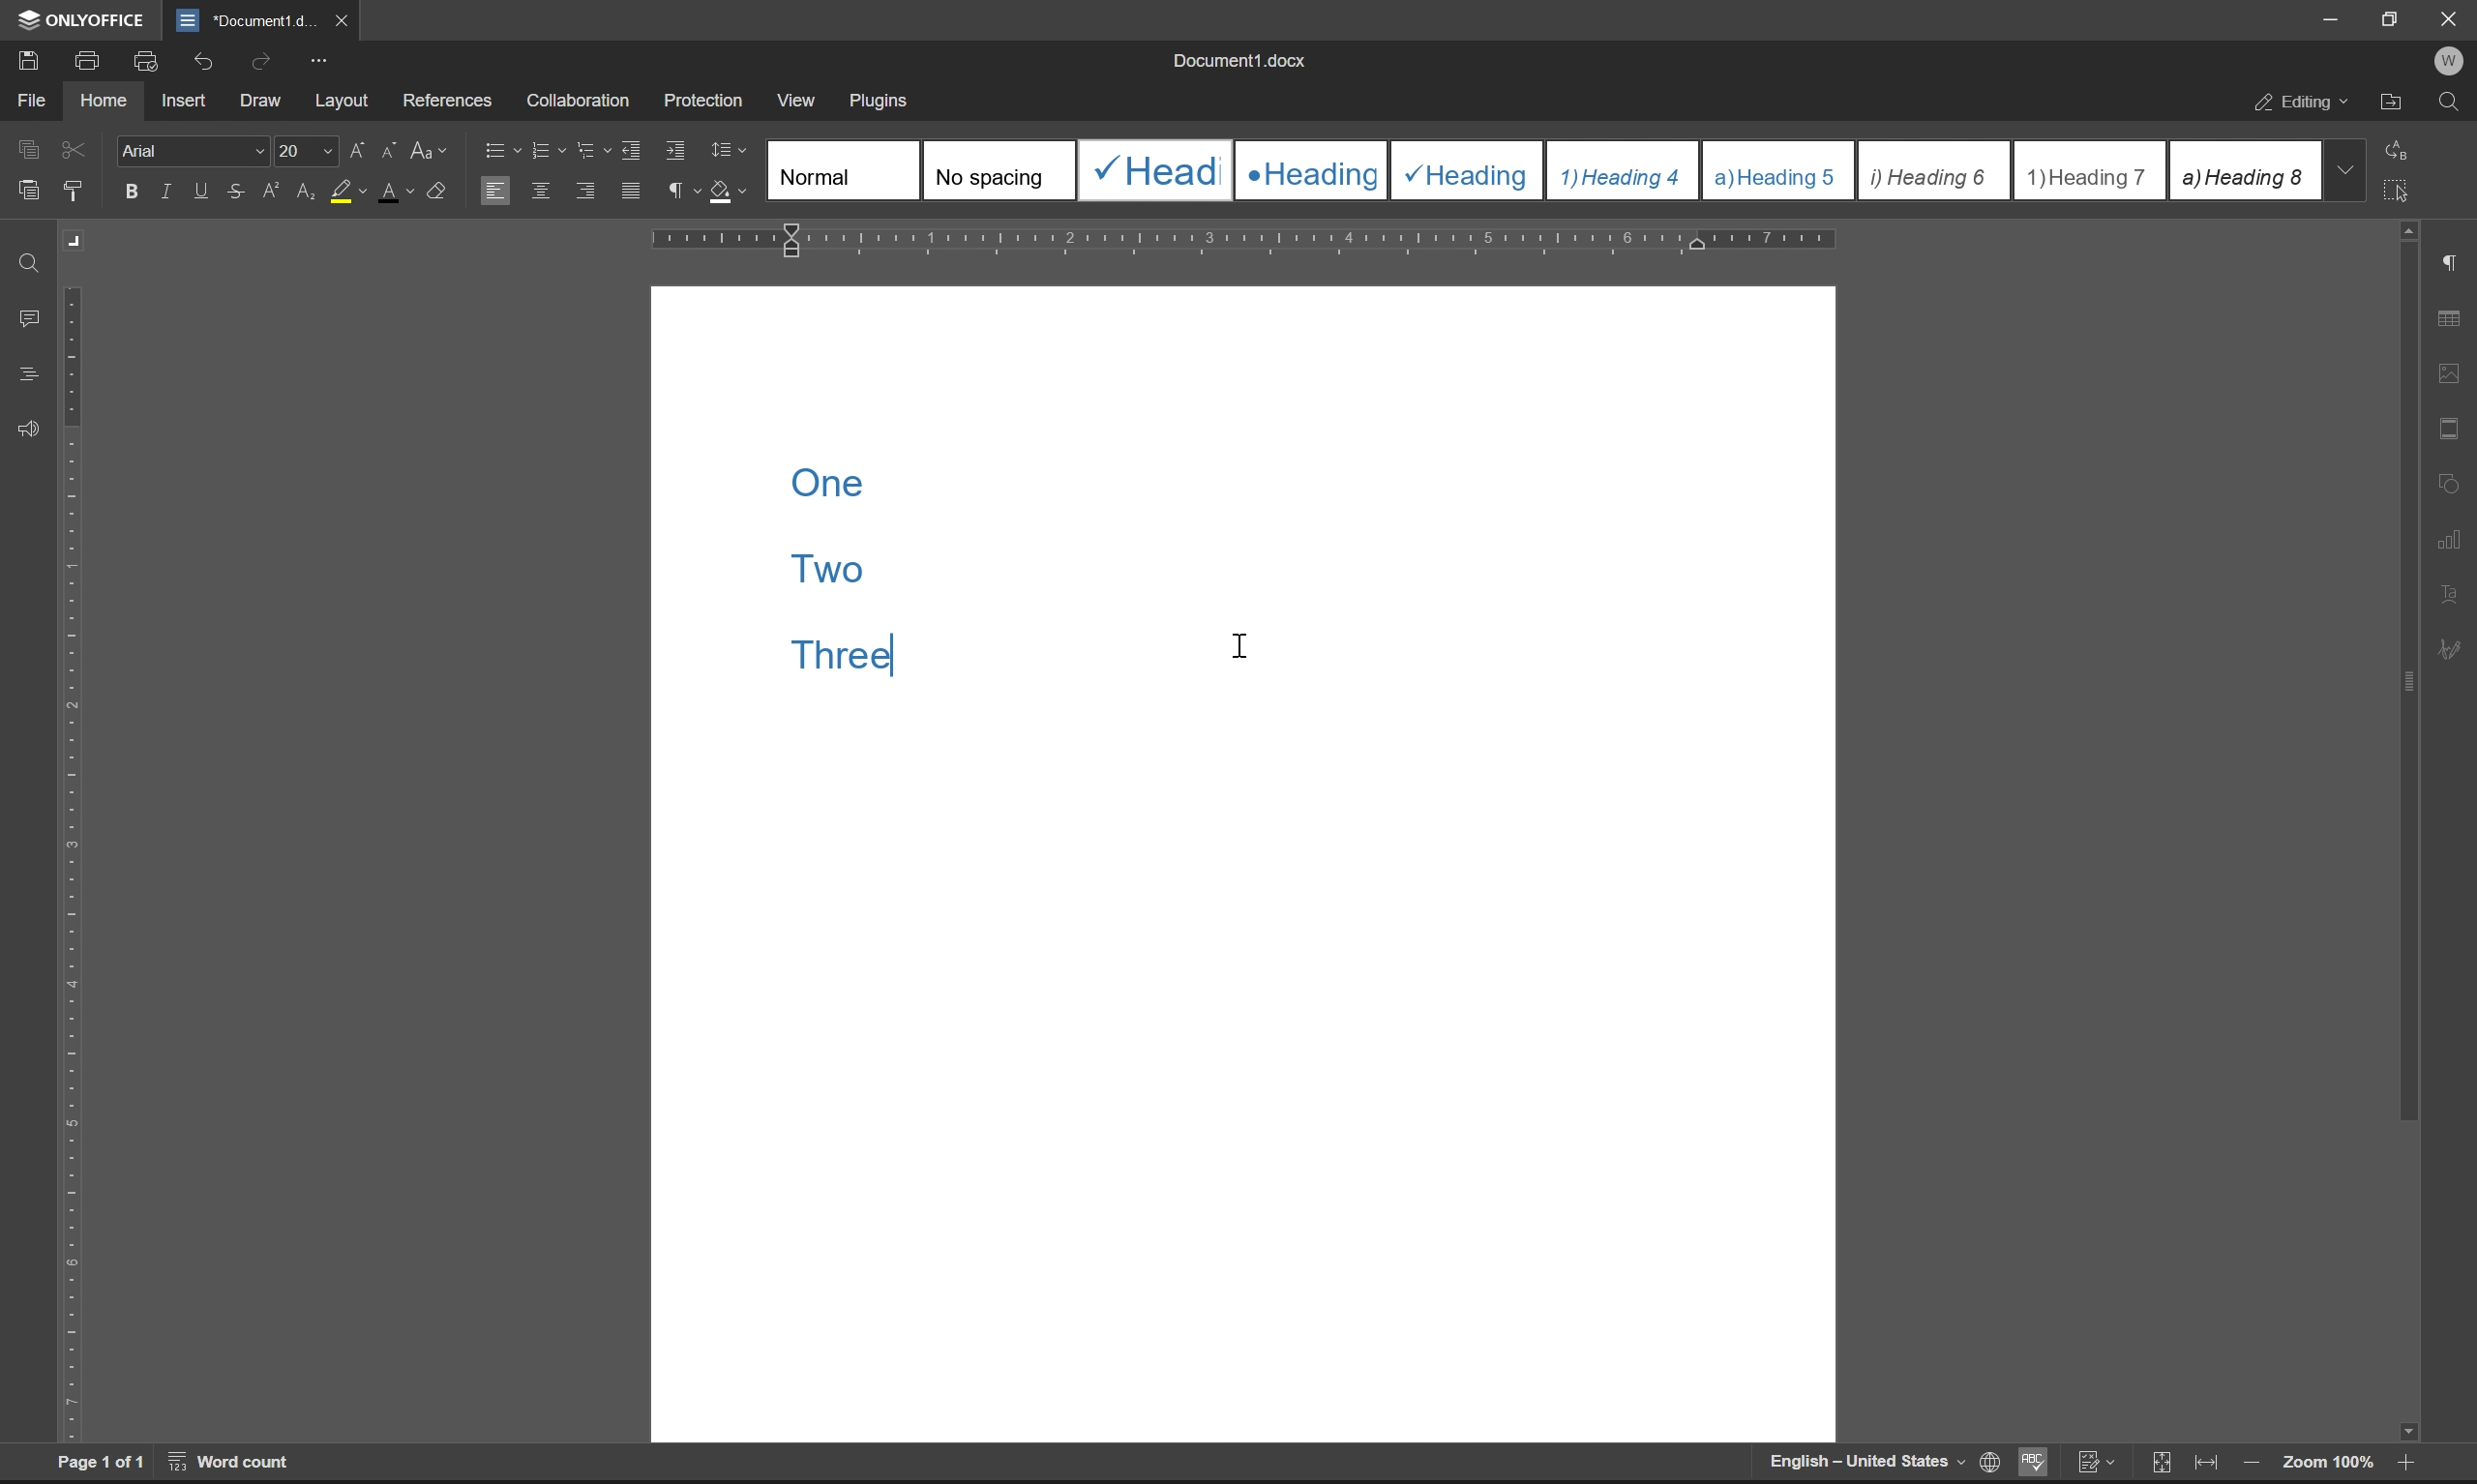 This screenshot has height=1484, width=2477. I want to click on Heading 4, so click(1624, 171).